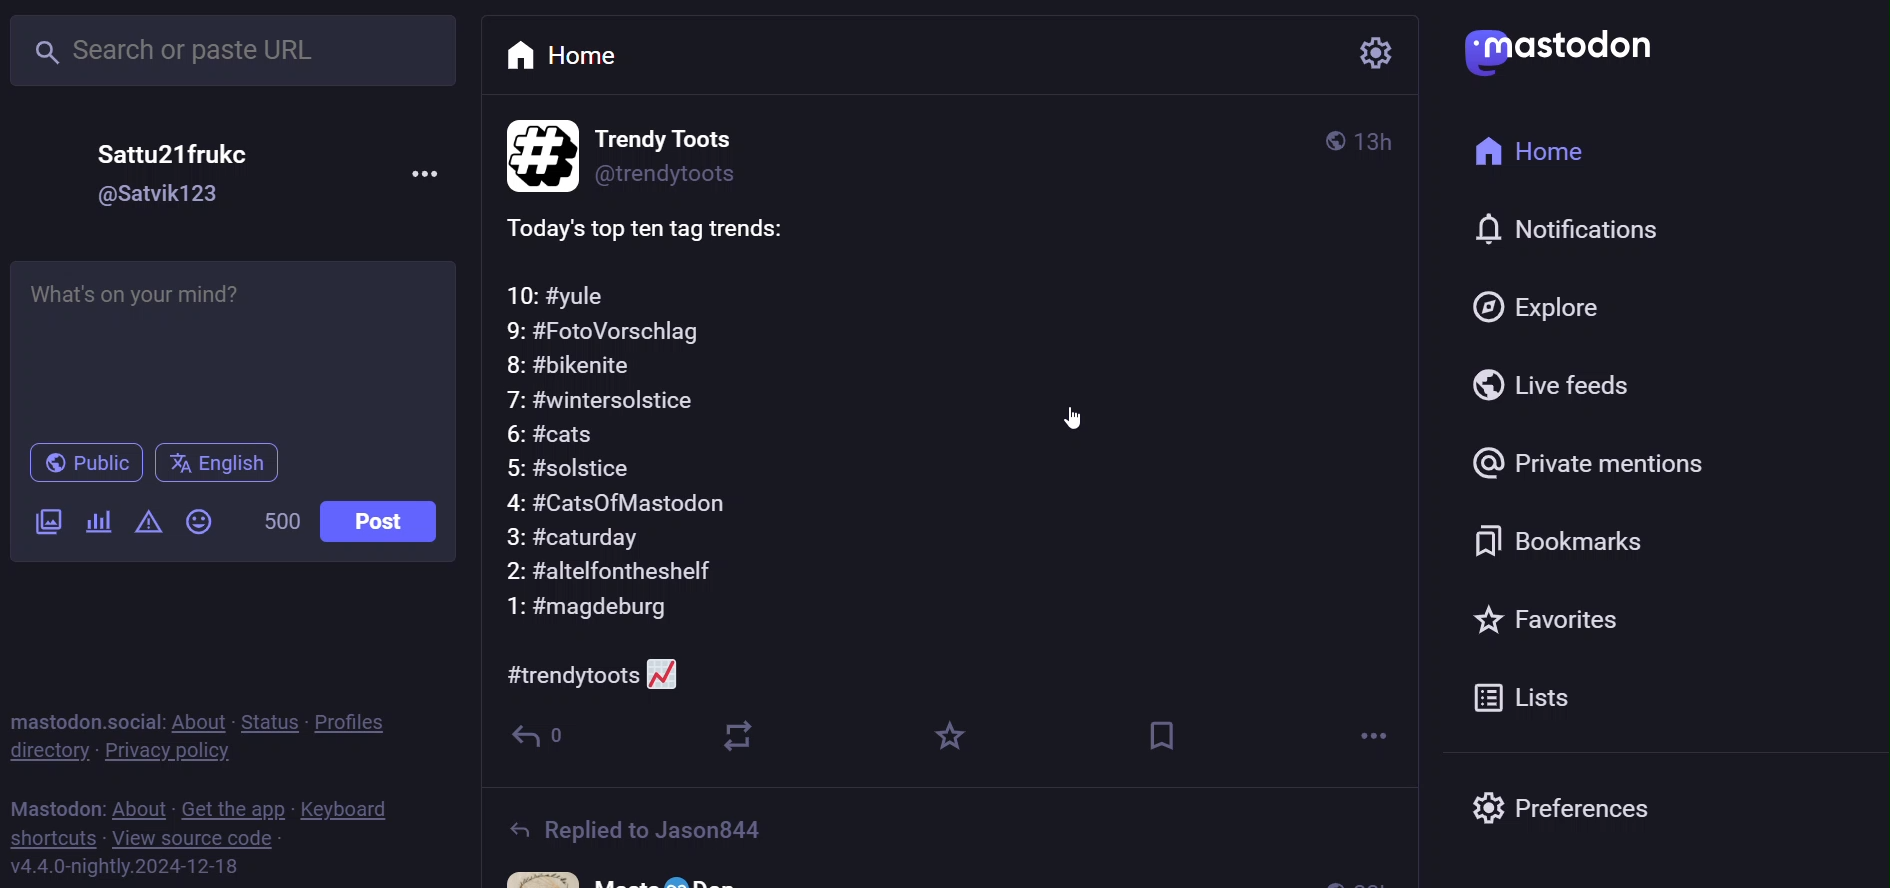 The image size is (1890, 888). I want to click on profile, so click(359, 720).